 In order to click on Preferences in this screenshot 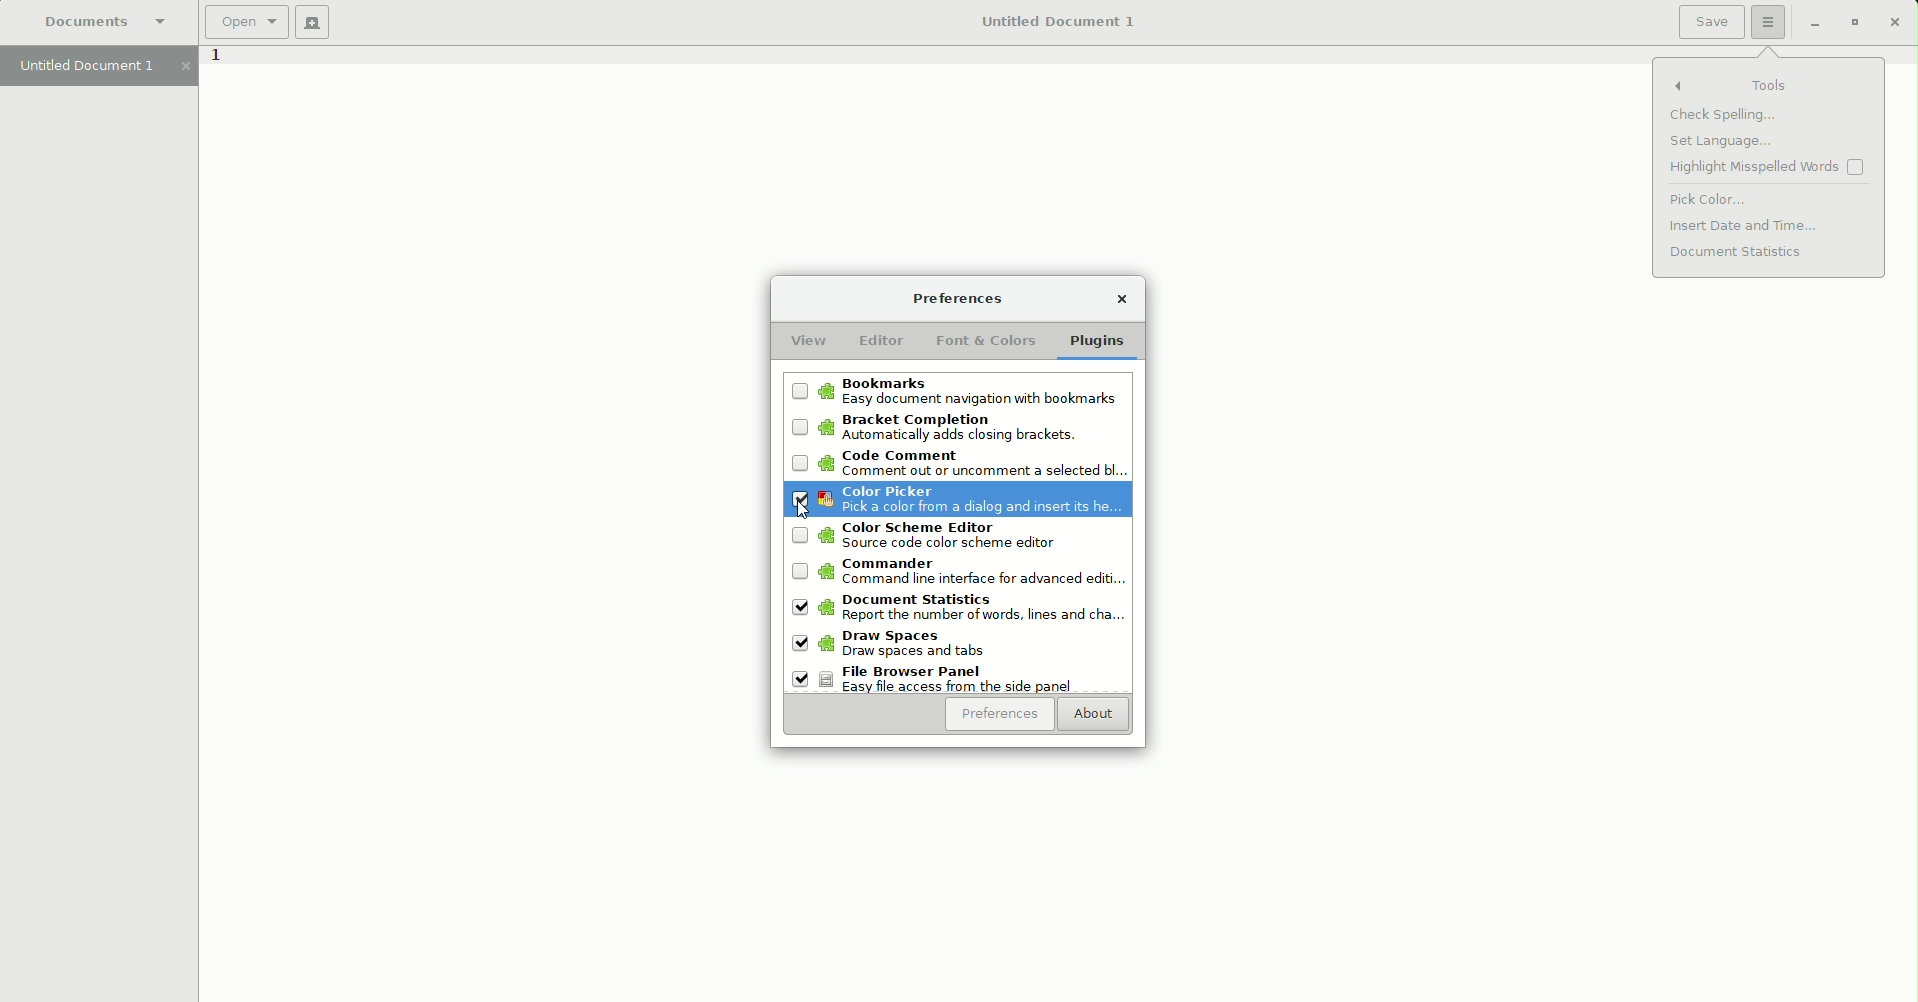, I will do `click(957, 298)`.